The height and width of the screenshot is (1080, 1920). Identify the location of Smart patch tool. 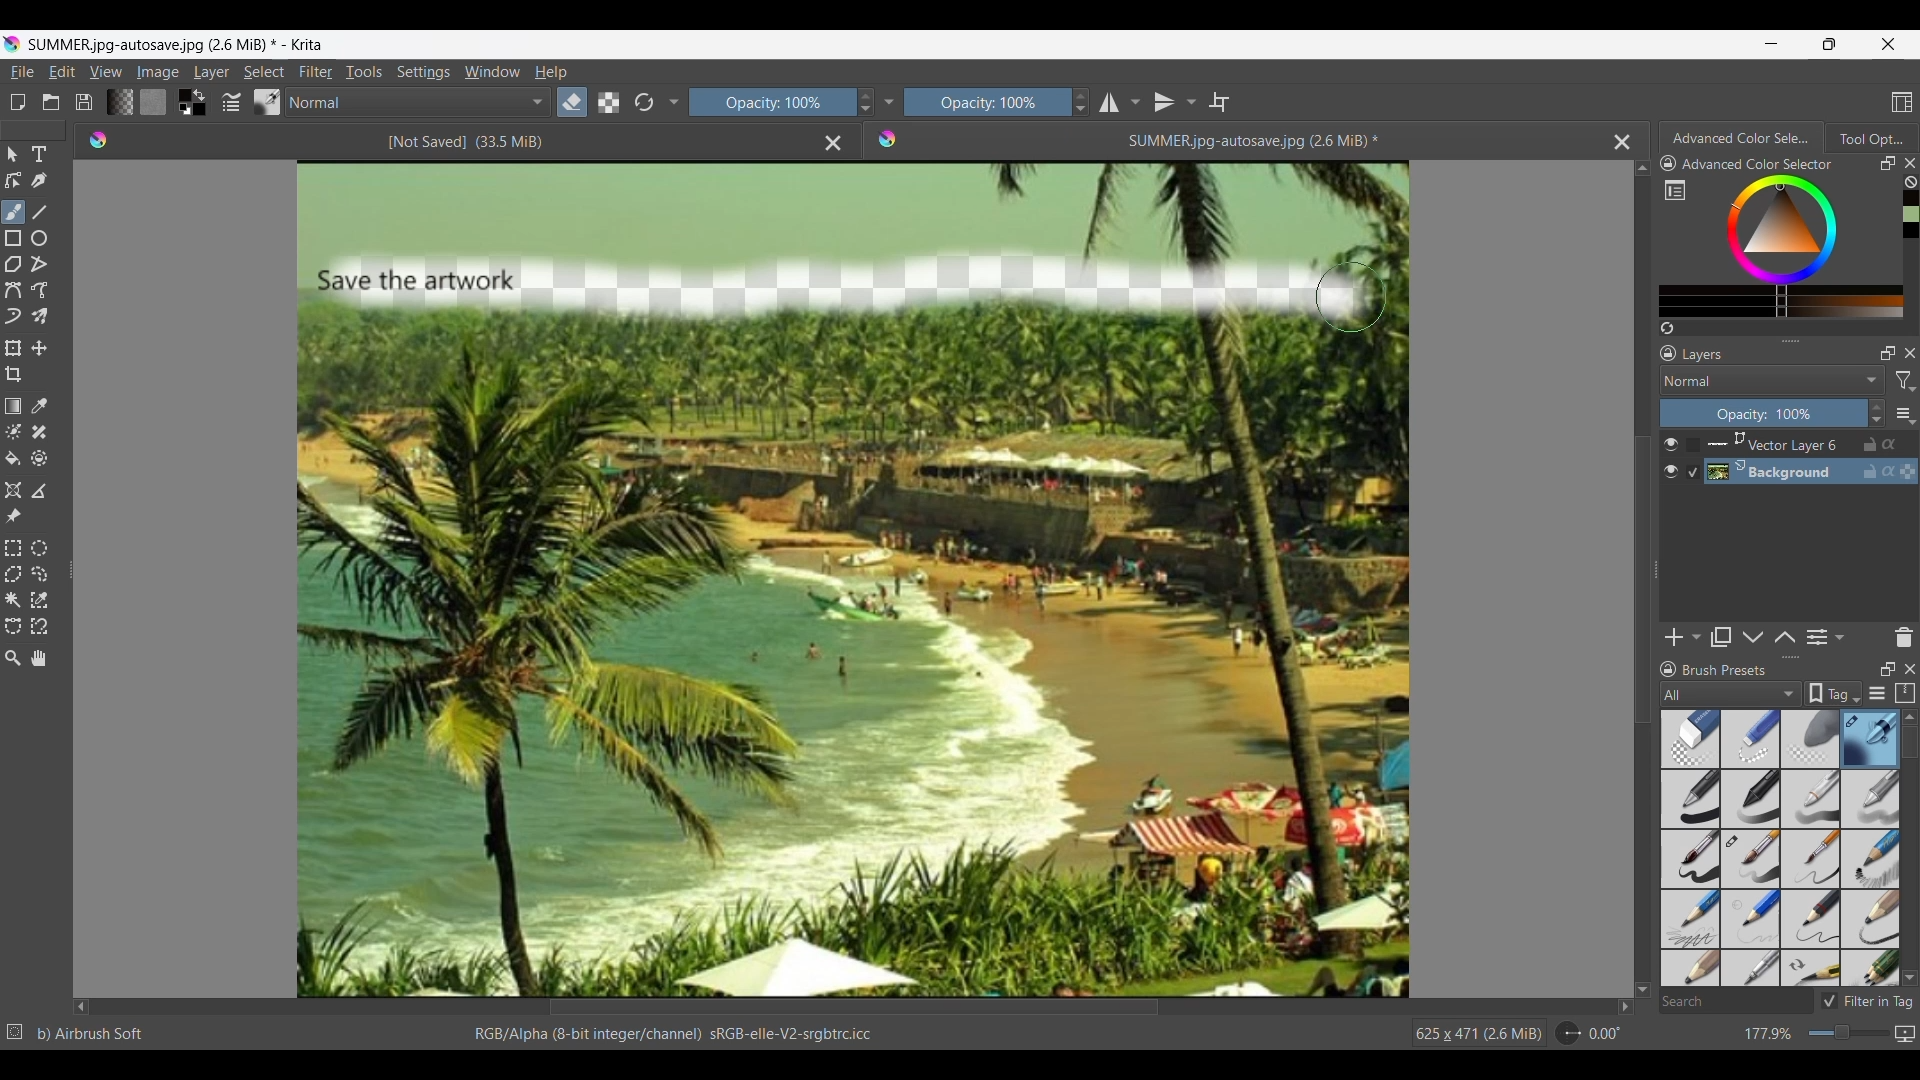
(40, 432).